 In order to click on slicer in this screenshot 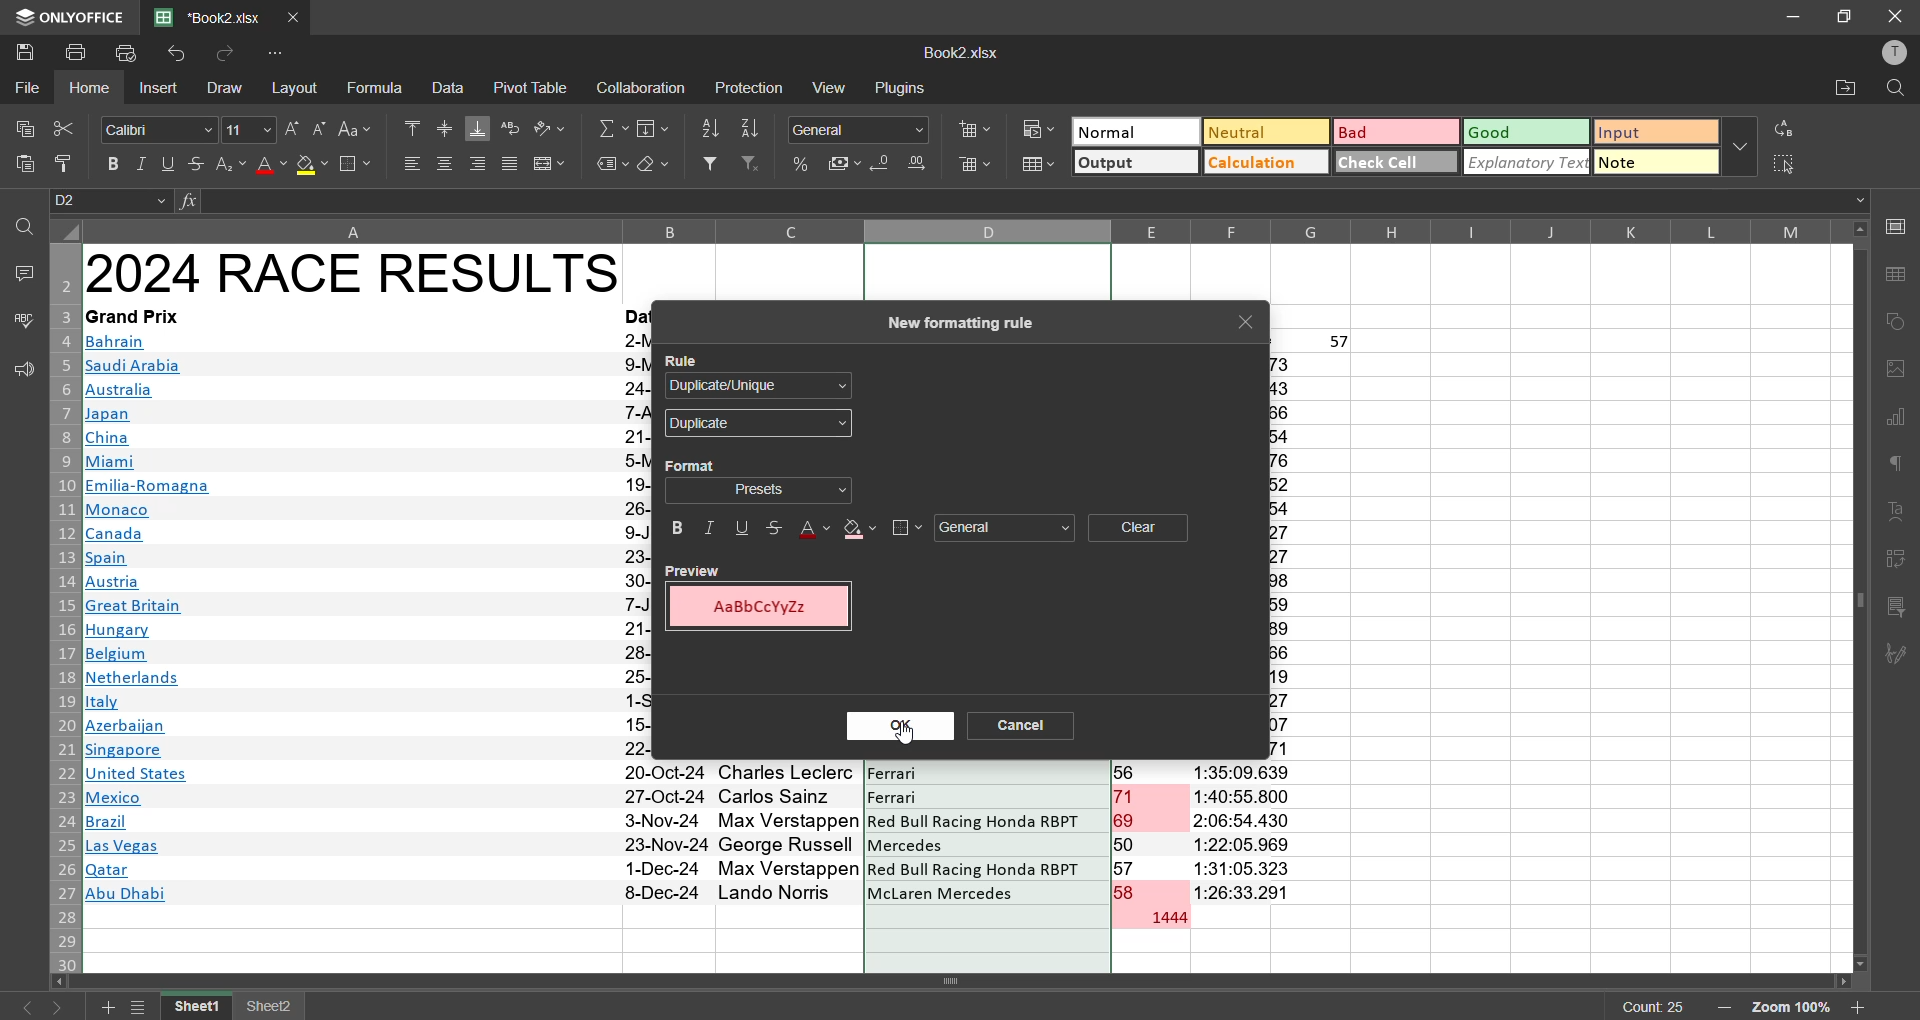, I will do `click(1897, 608)`.